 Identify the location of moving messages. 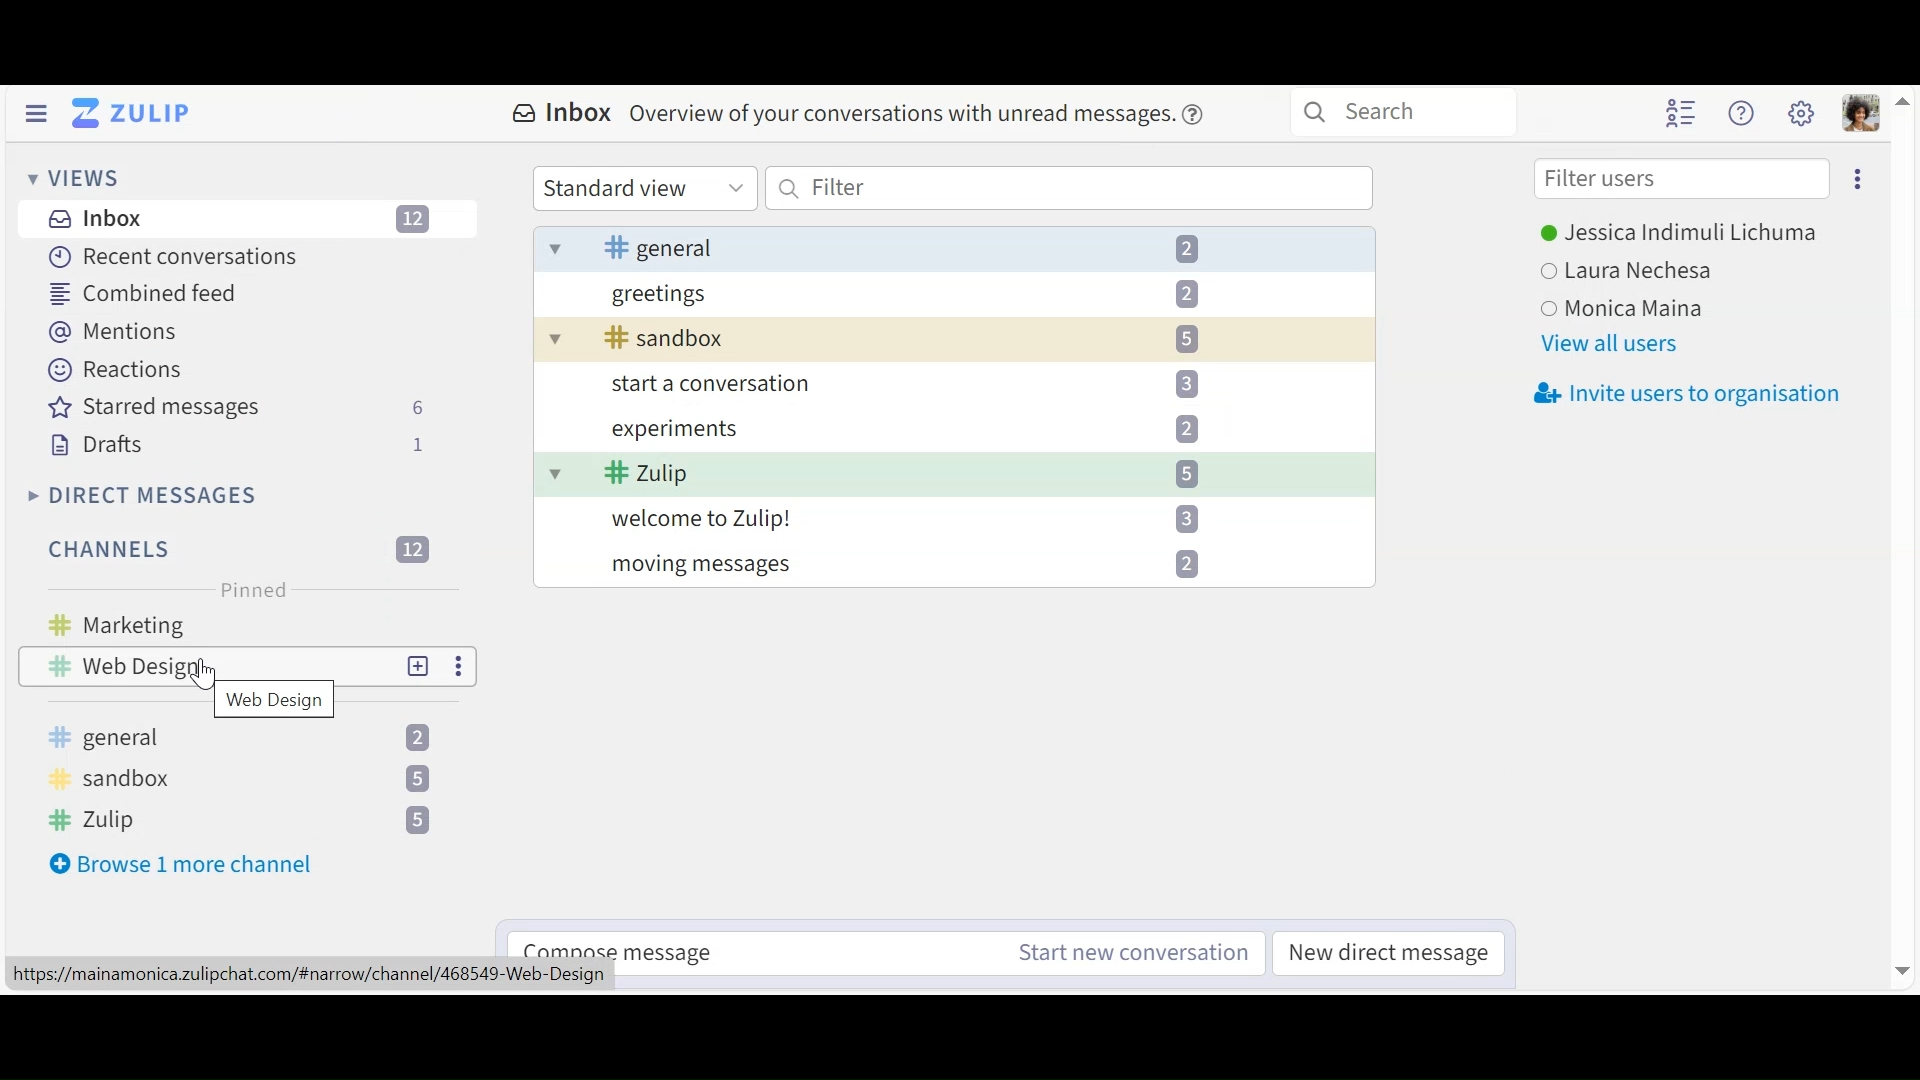
(949, 562).